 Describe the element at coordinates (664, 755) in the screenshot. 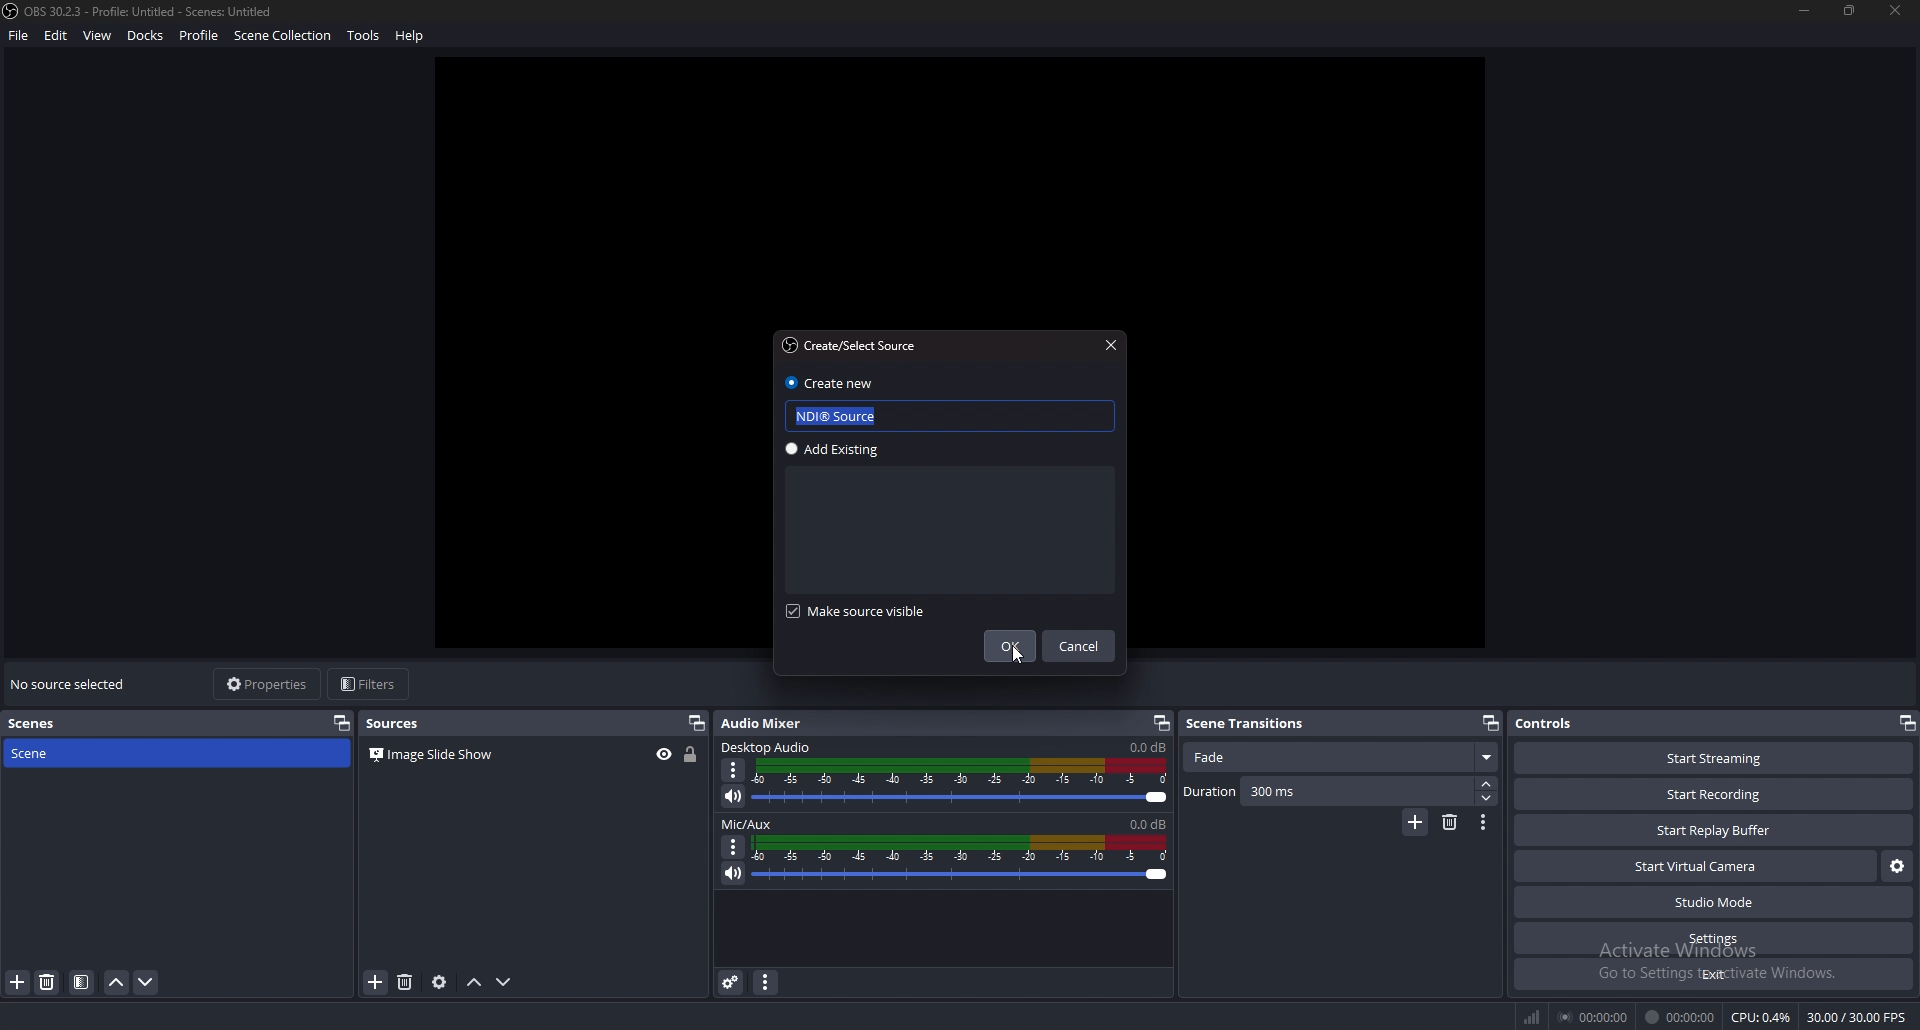

I see `hide` at that location.